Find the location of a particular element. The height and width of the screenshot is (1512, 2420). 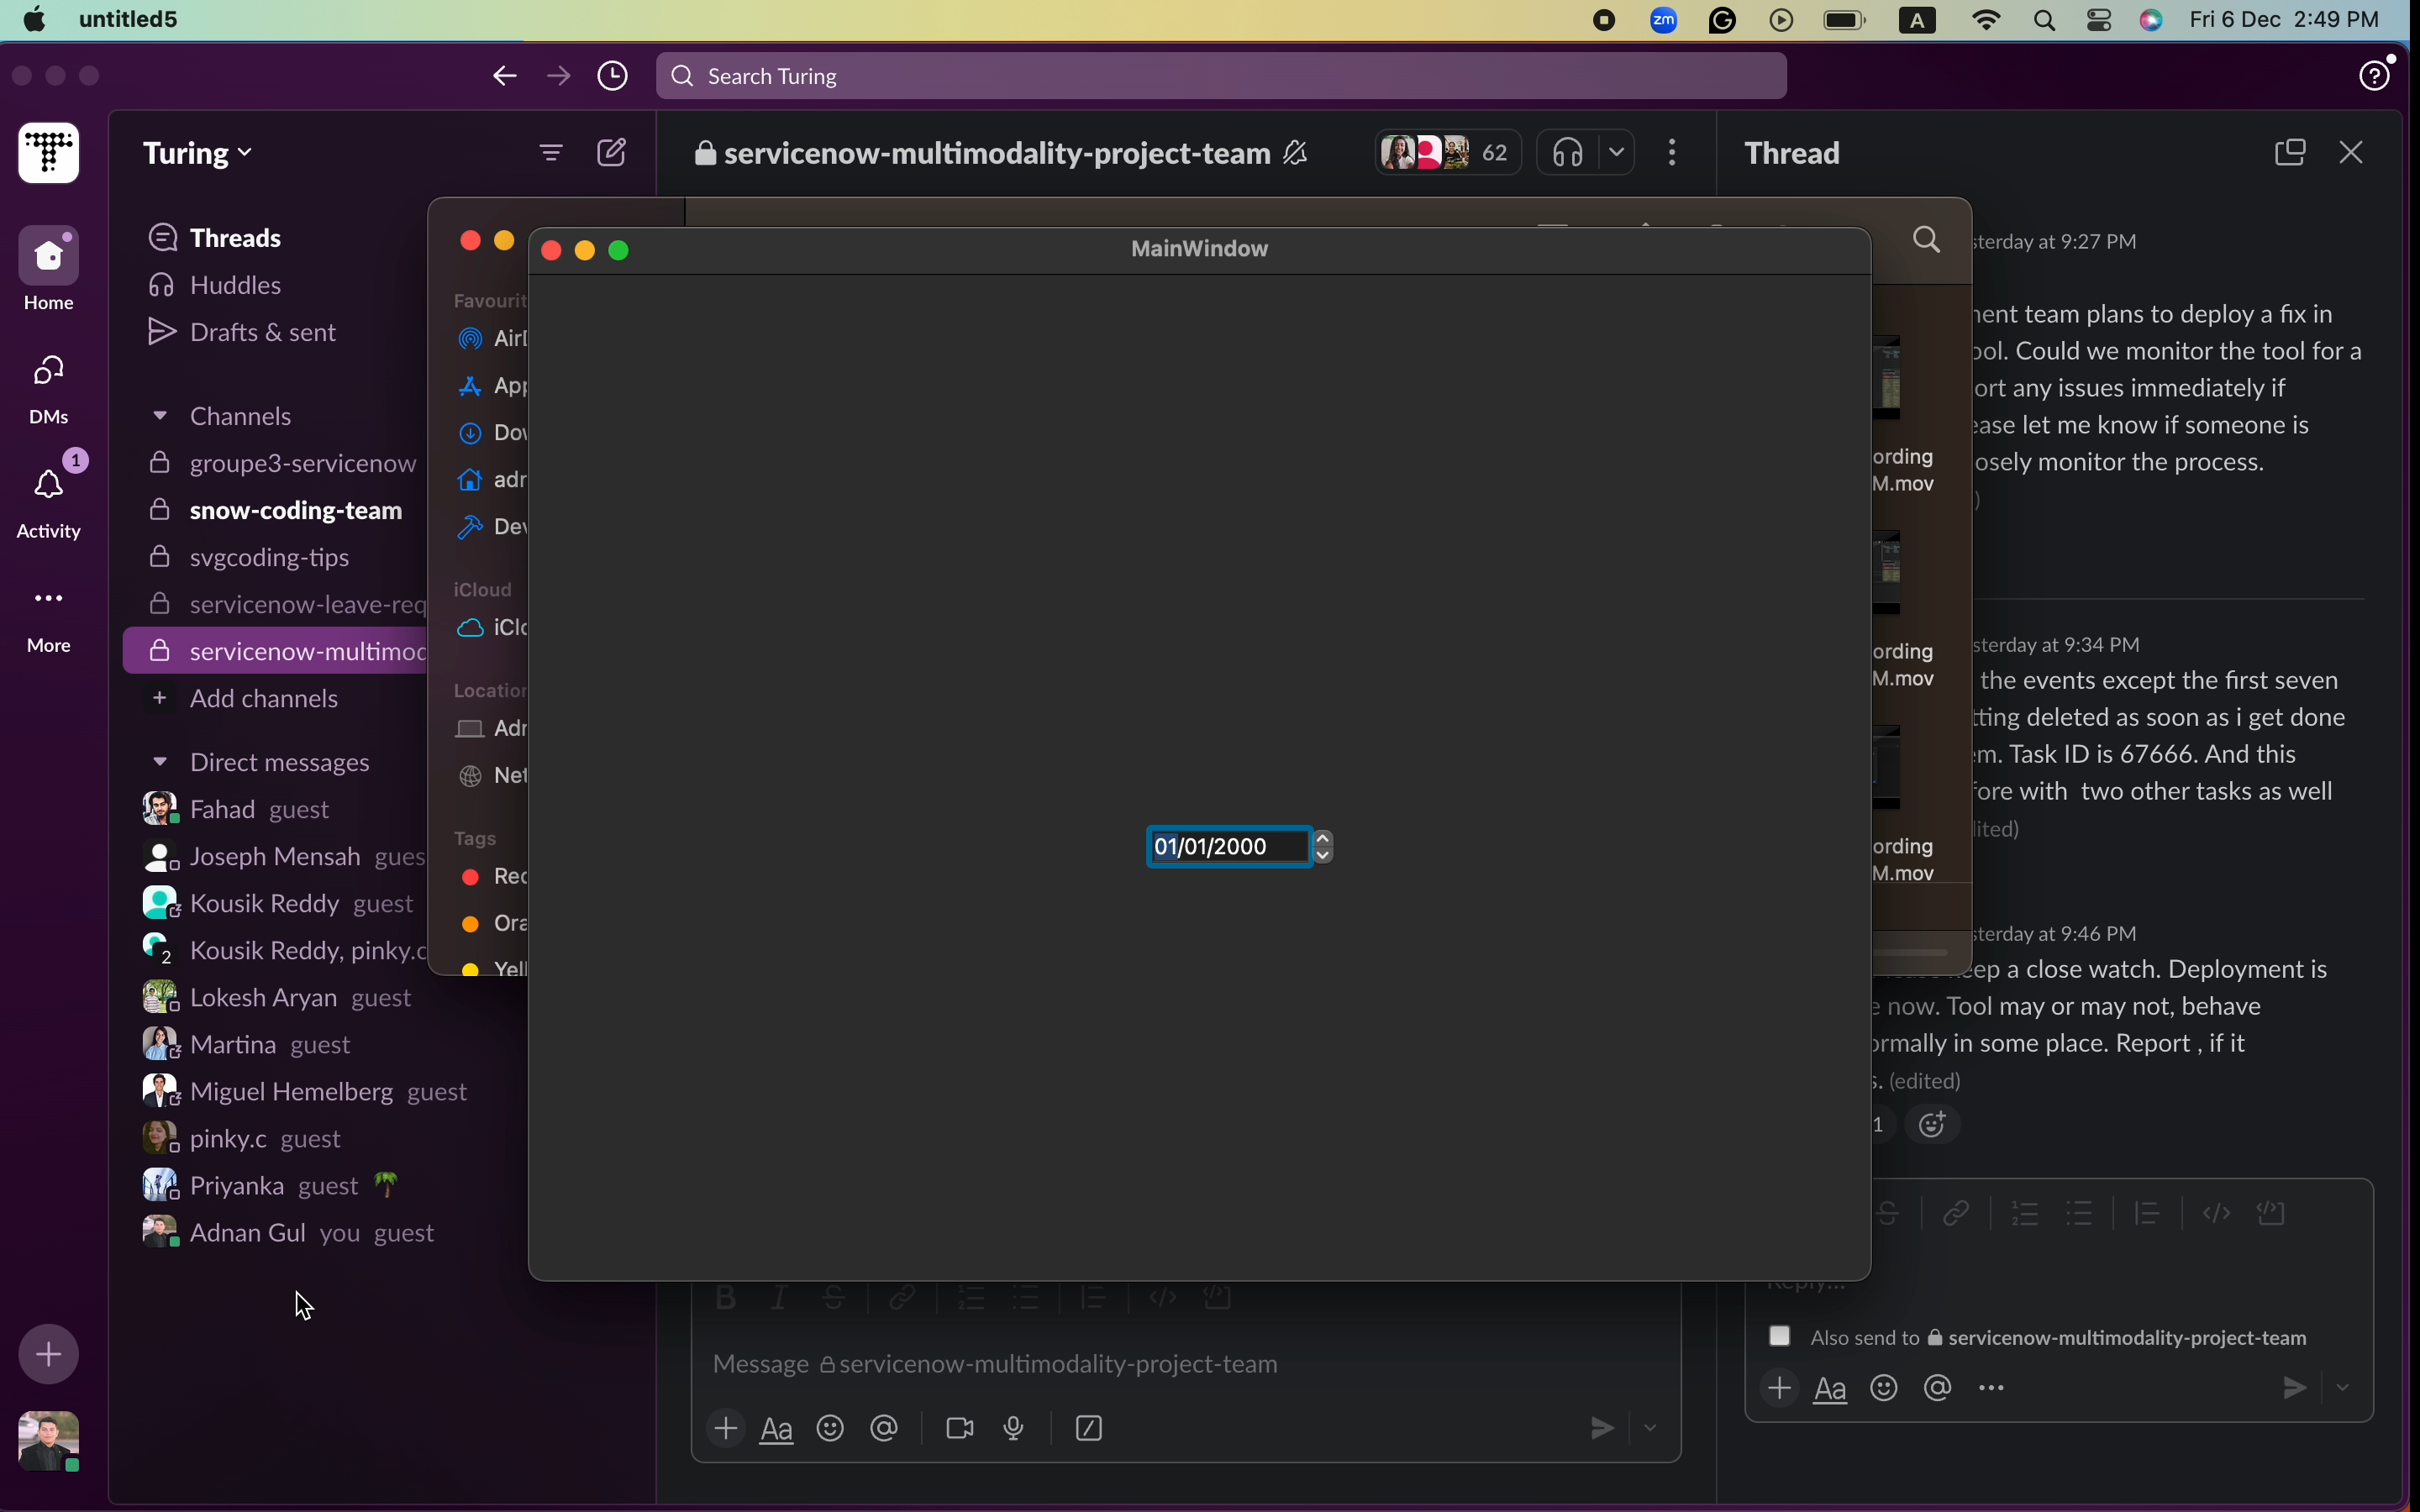

emoji is located at coordinates (1931, 1125).